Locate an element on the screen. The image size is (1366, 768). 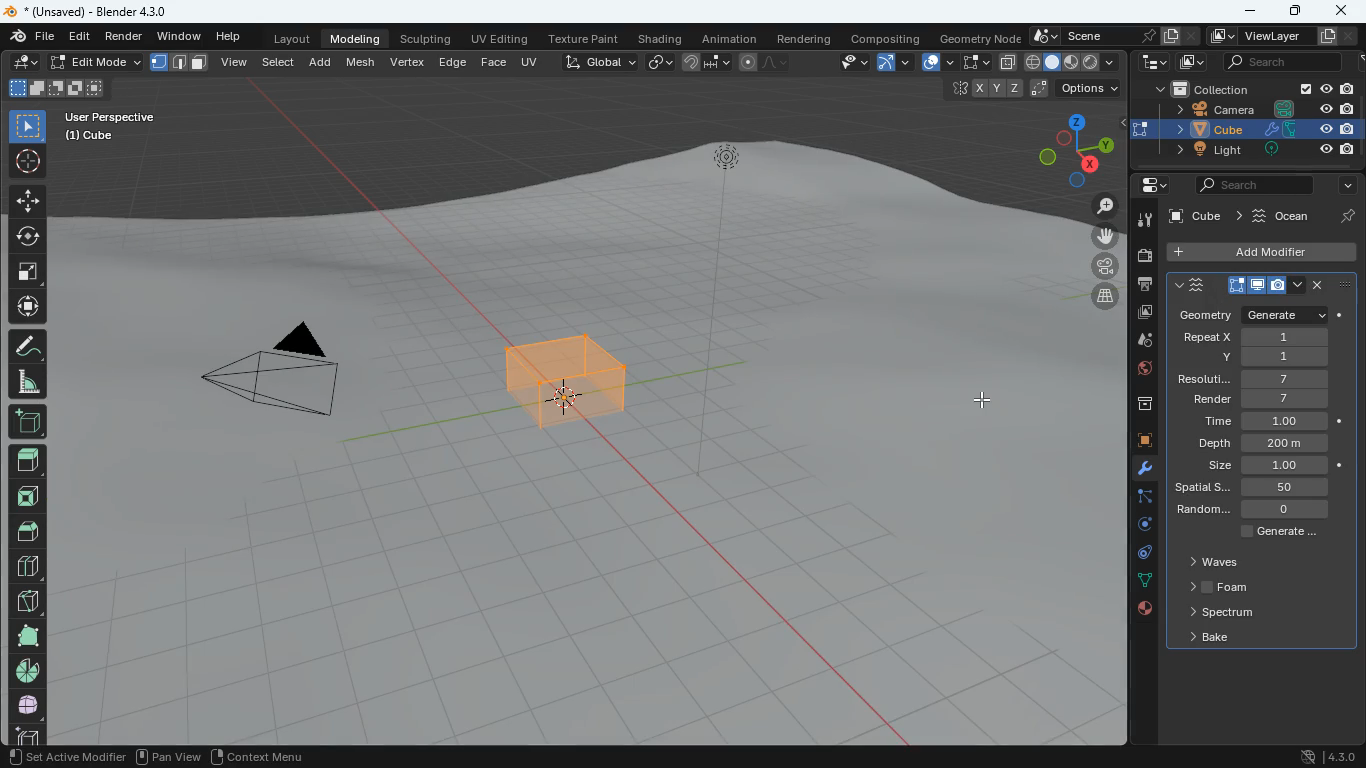
shape is located at coordinates (27, 635).